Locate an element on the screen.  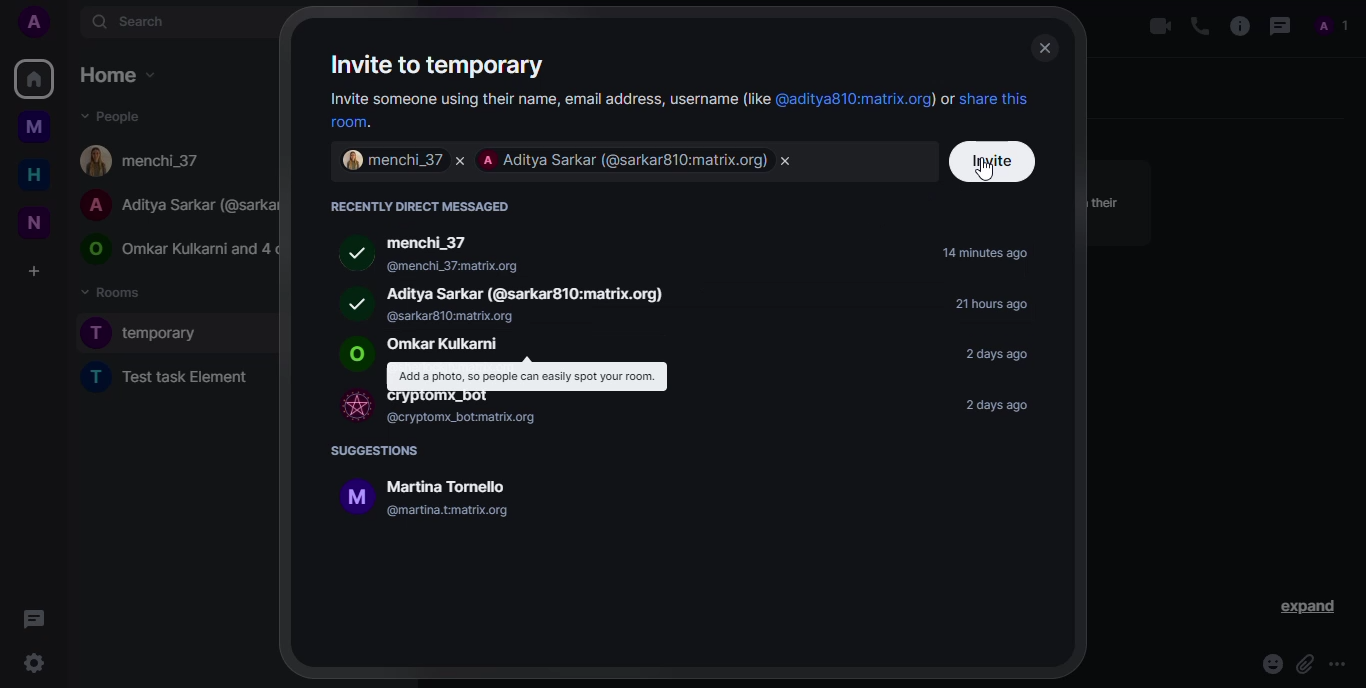
close is located at coordinates (1044, 46).